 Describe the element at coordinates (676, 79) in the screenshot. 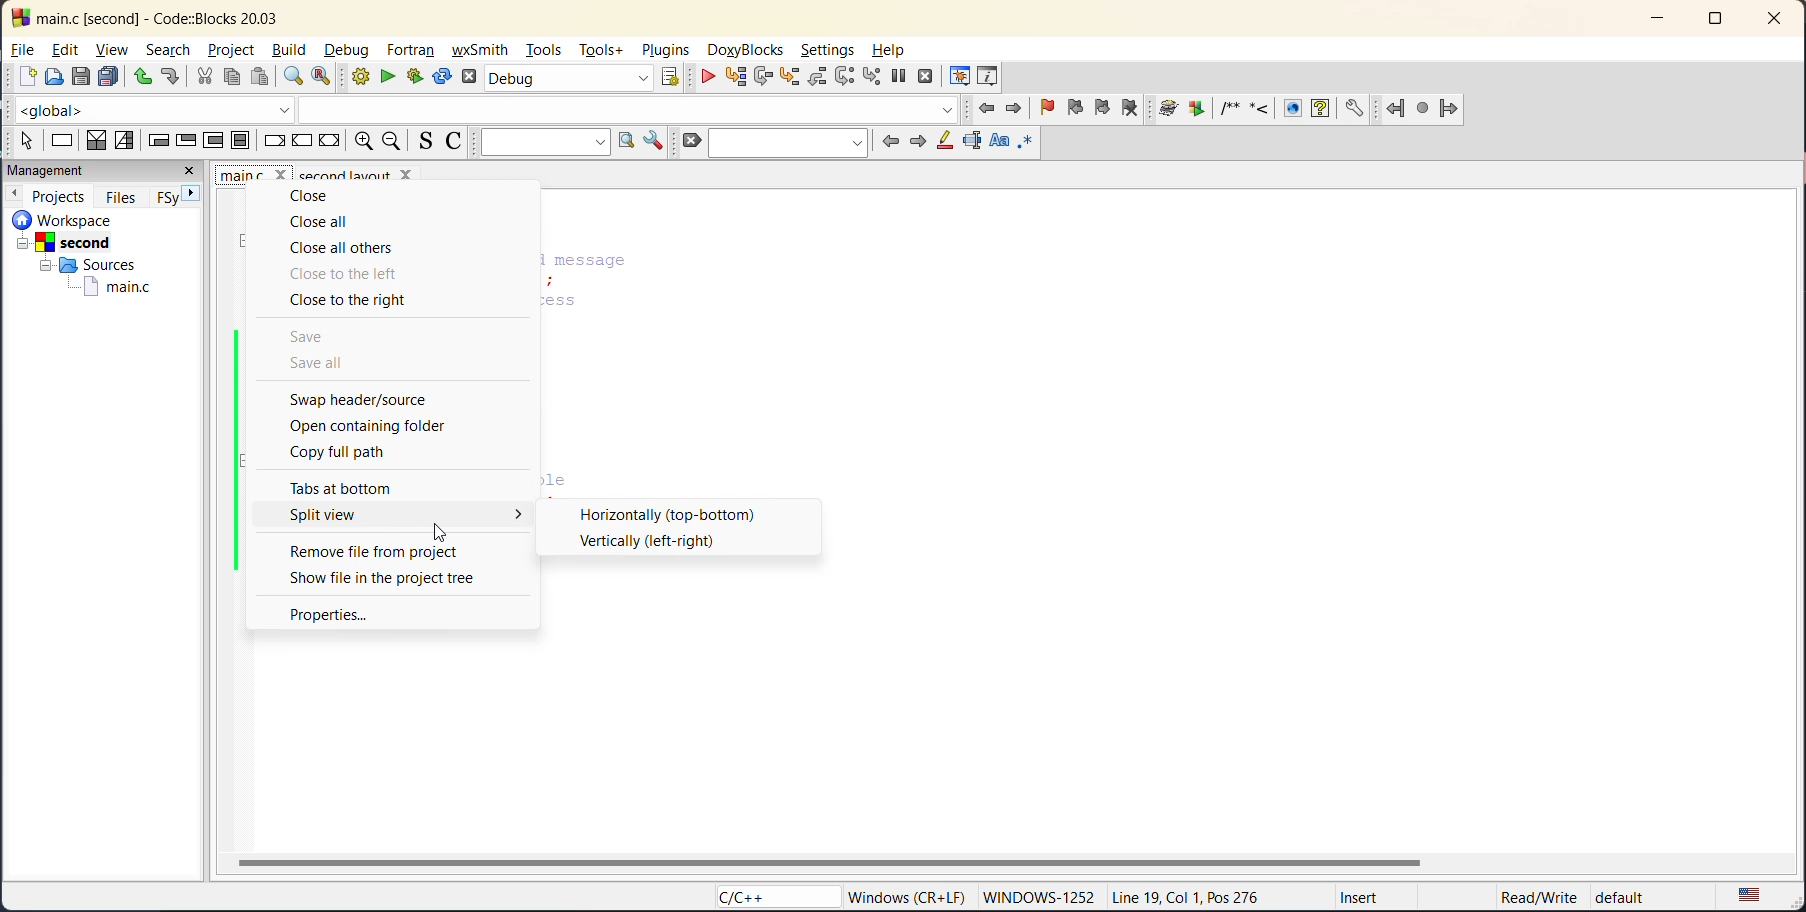

I see `show select target dialog` at that location.